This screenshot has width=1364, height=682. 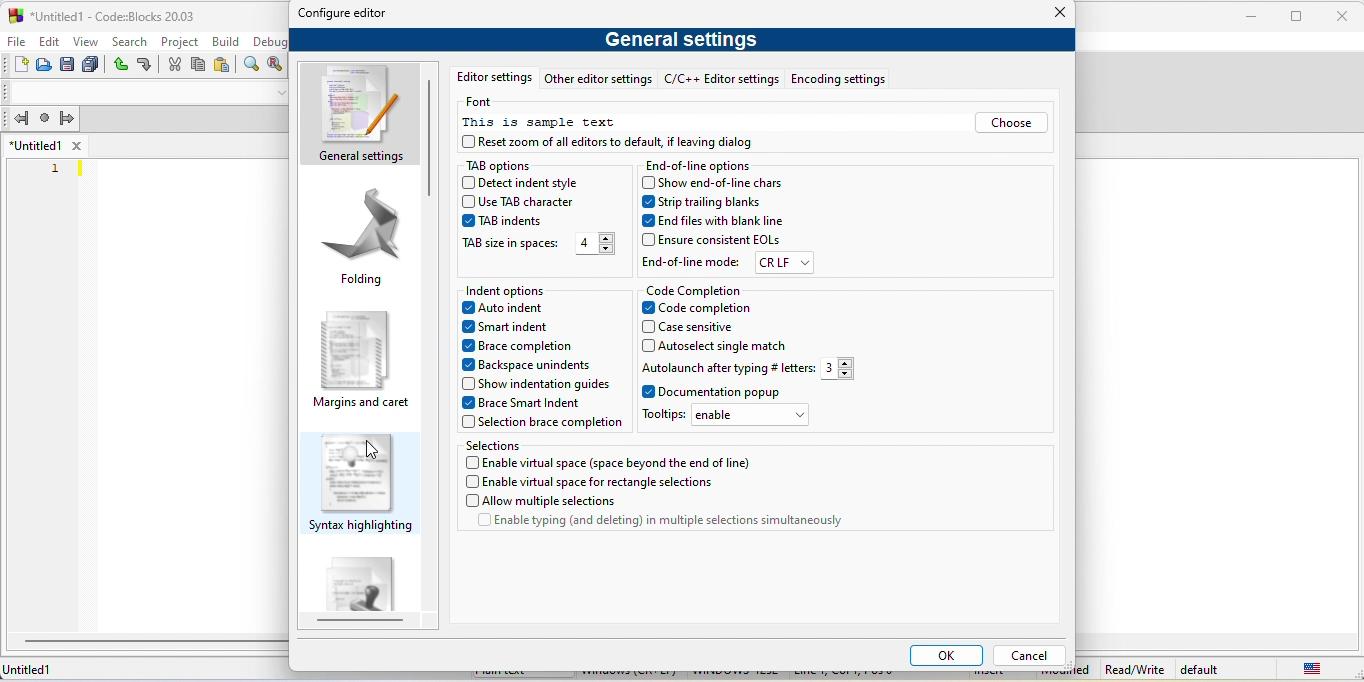 I want to click on jump back, so click(x=20, y=118).